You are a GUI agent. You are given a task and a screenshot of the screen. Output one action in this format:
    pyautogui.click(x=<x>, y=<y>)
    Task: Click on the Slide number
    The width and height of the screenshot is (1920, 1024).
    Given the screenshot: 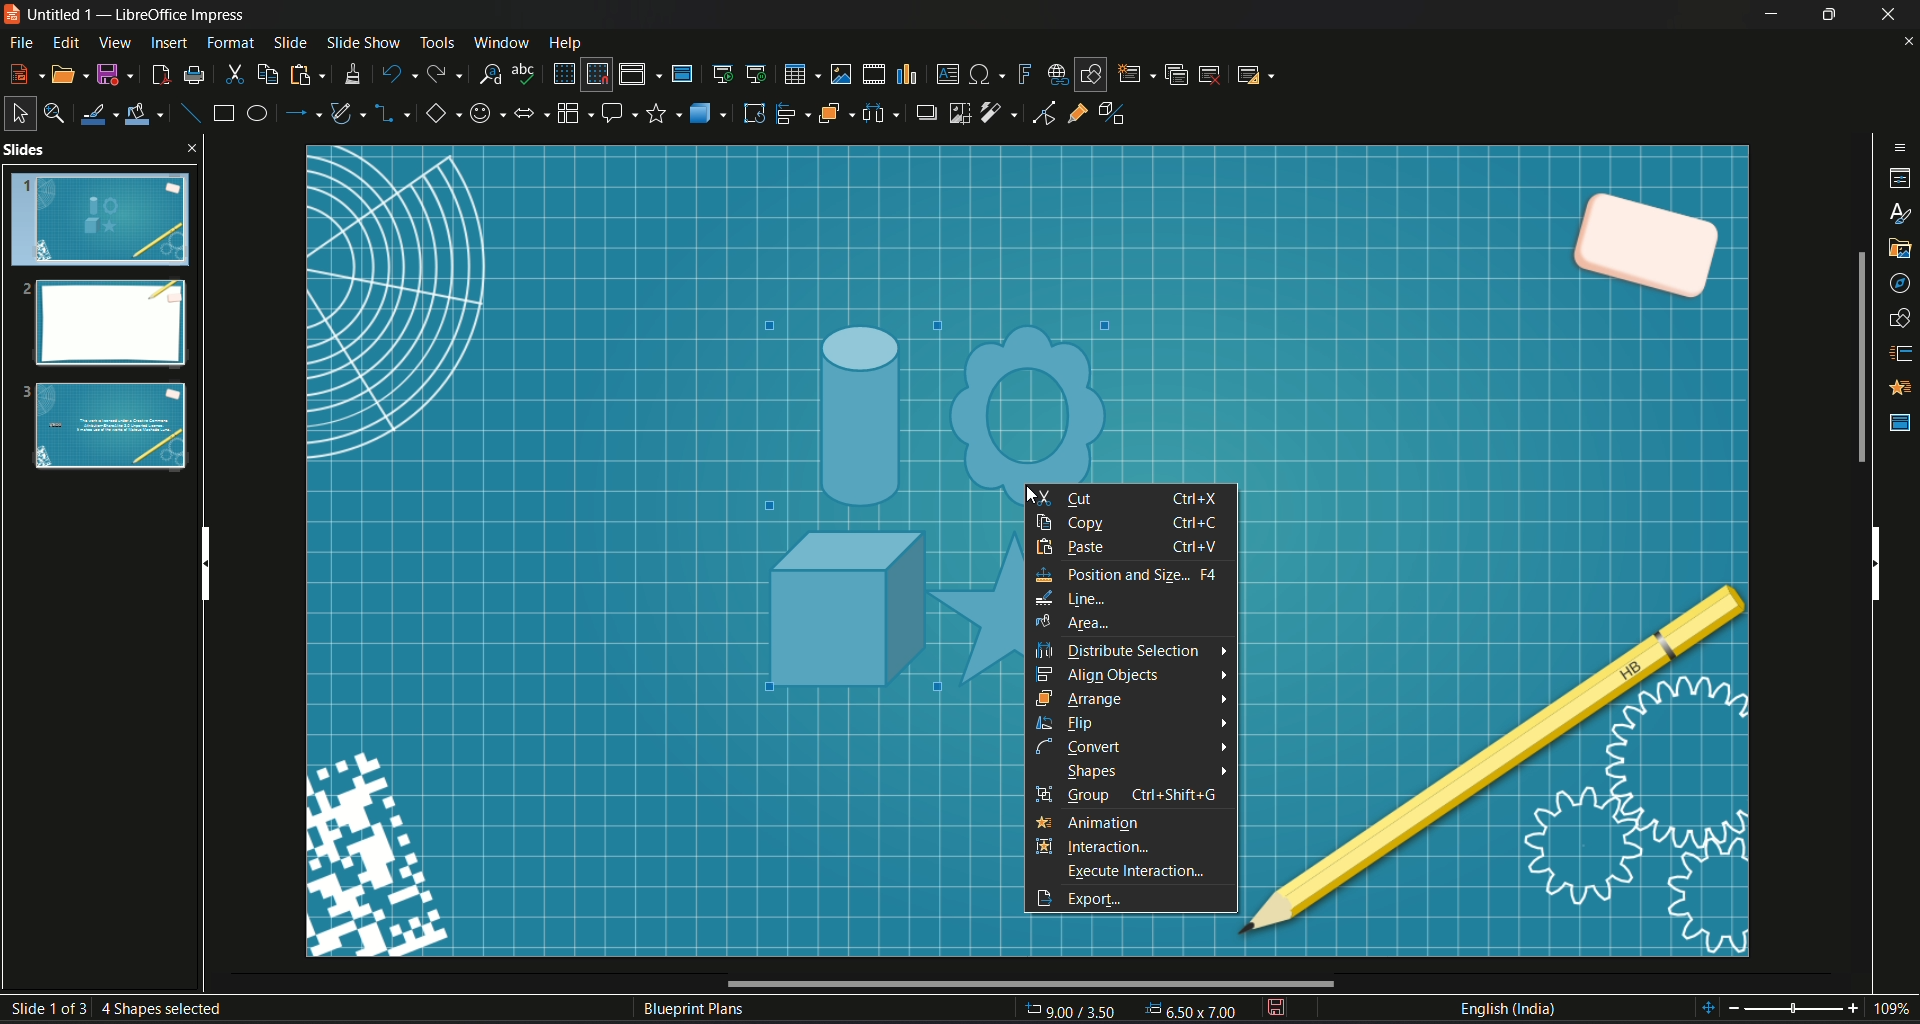 What is the action you would take?
    pyautogui.click(x=124, y=1005)
    